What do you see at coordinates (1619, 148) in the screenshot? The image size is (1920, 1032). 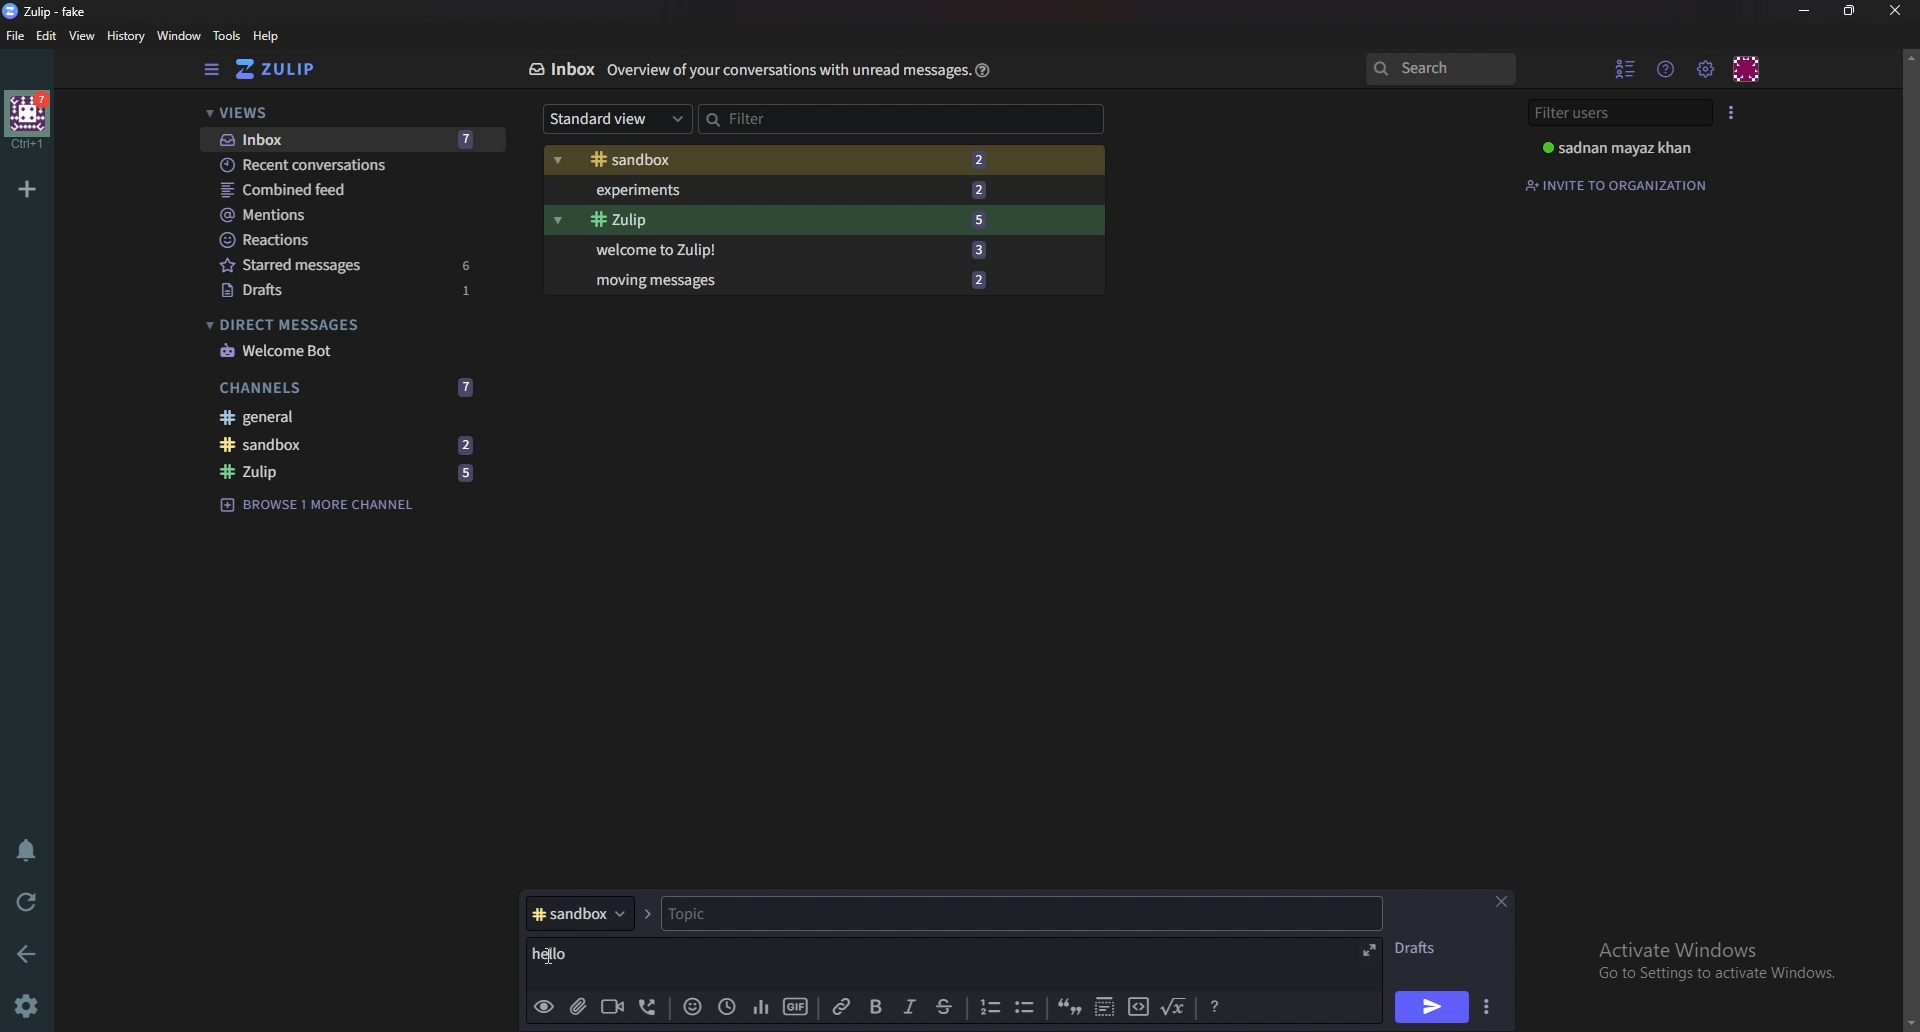 I see `sadnan mayaz khan` at bounding box center [1619, 148].